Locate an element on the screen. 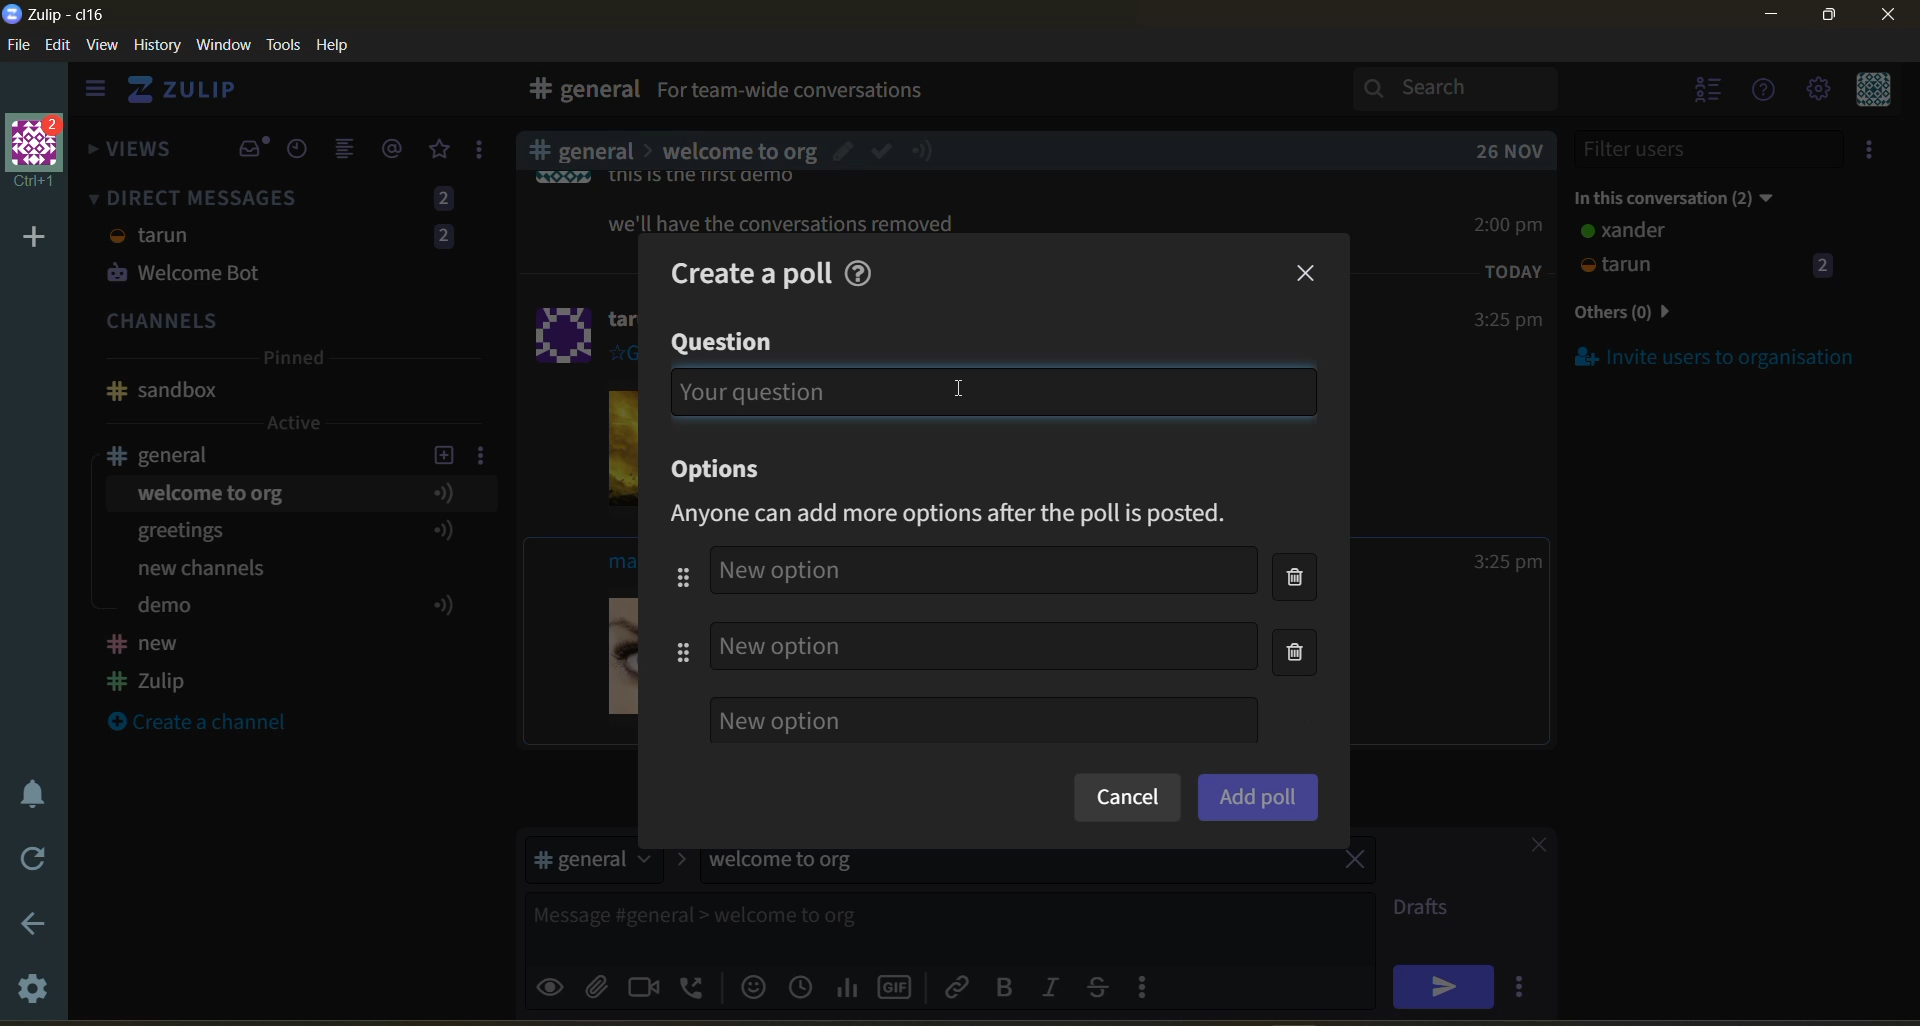  Scroll bar is located at coordinates (1908, 534).